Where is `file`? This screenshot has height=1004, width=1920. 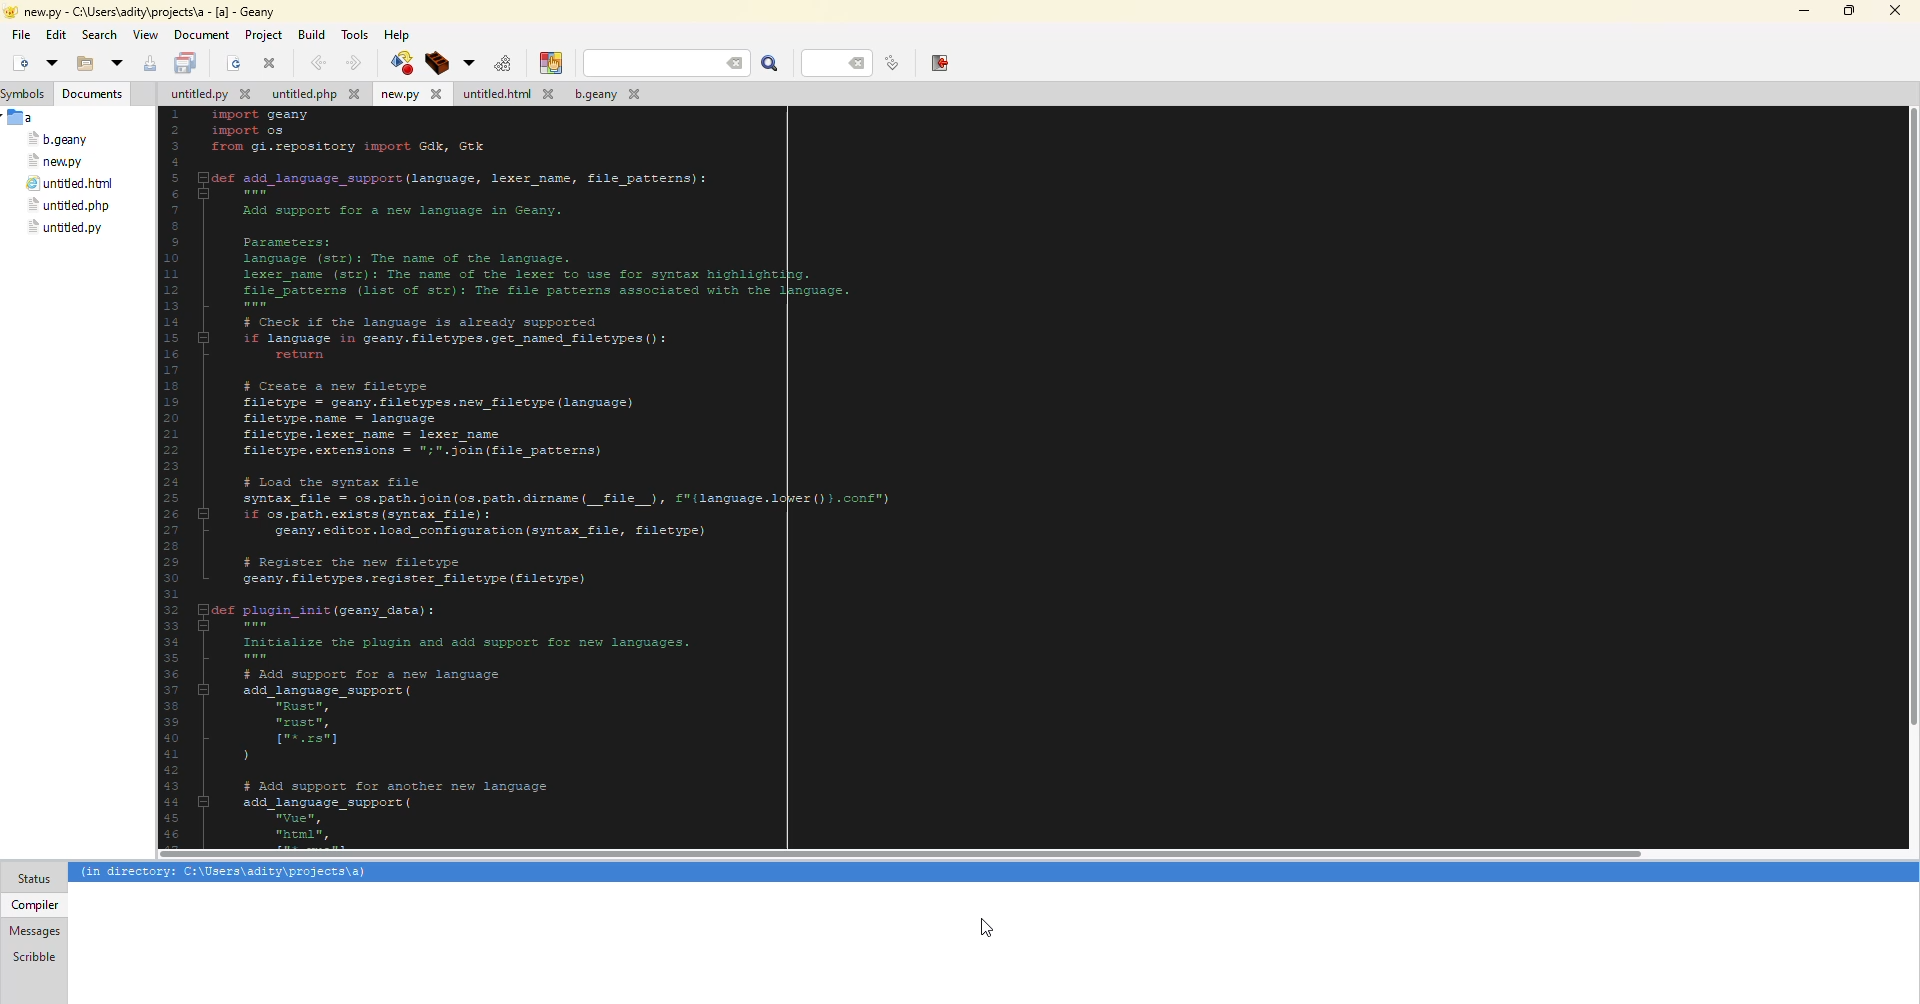 file is located at coordinates (317, 94).